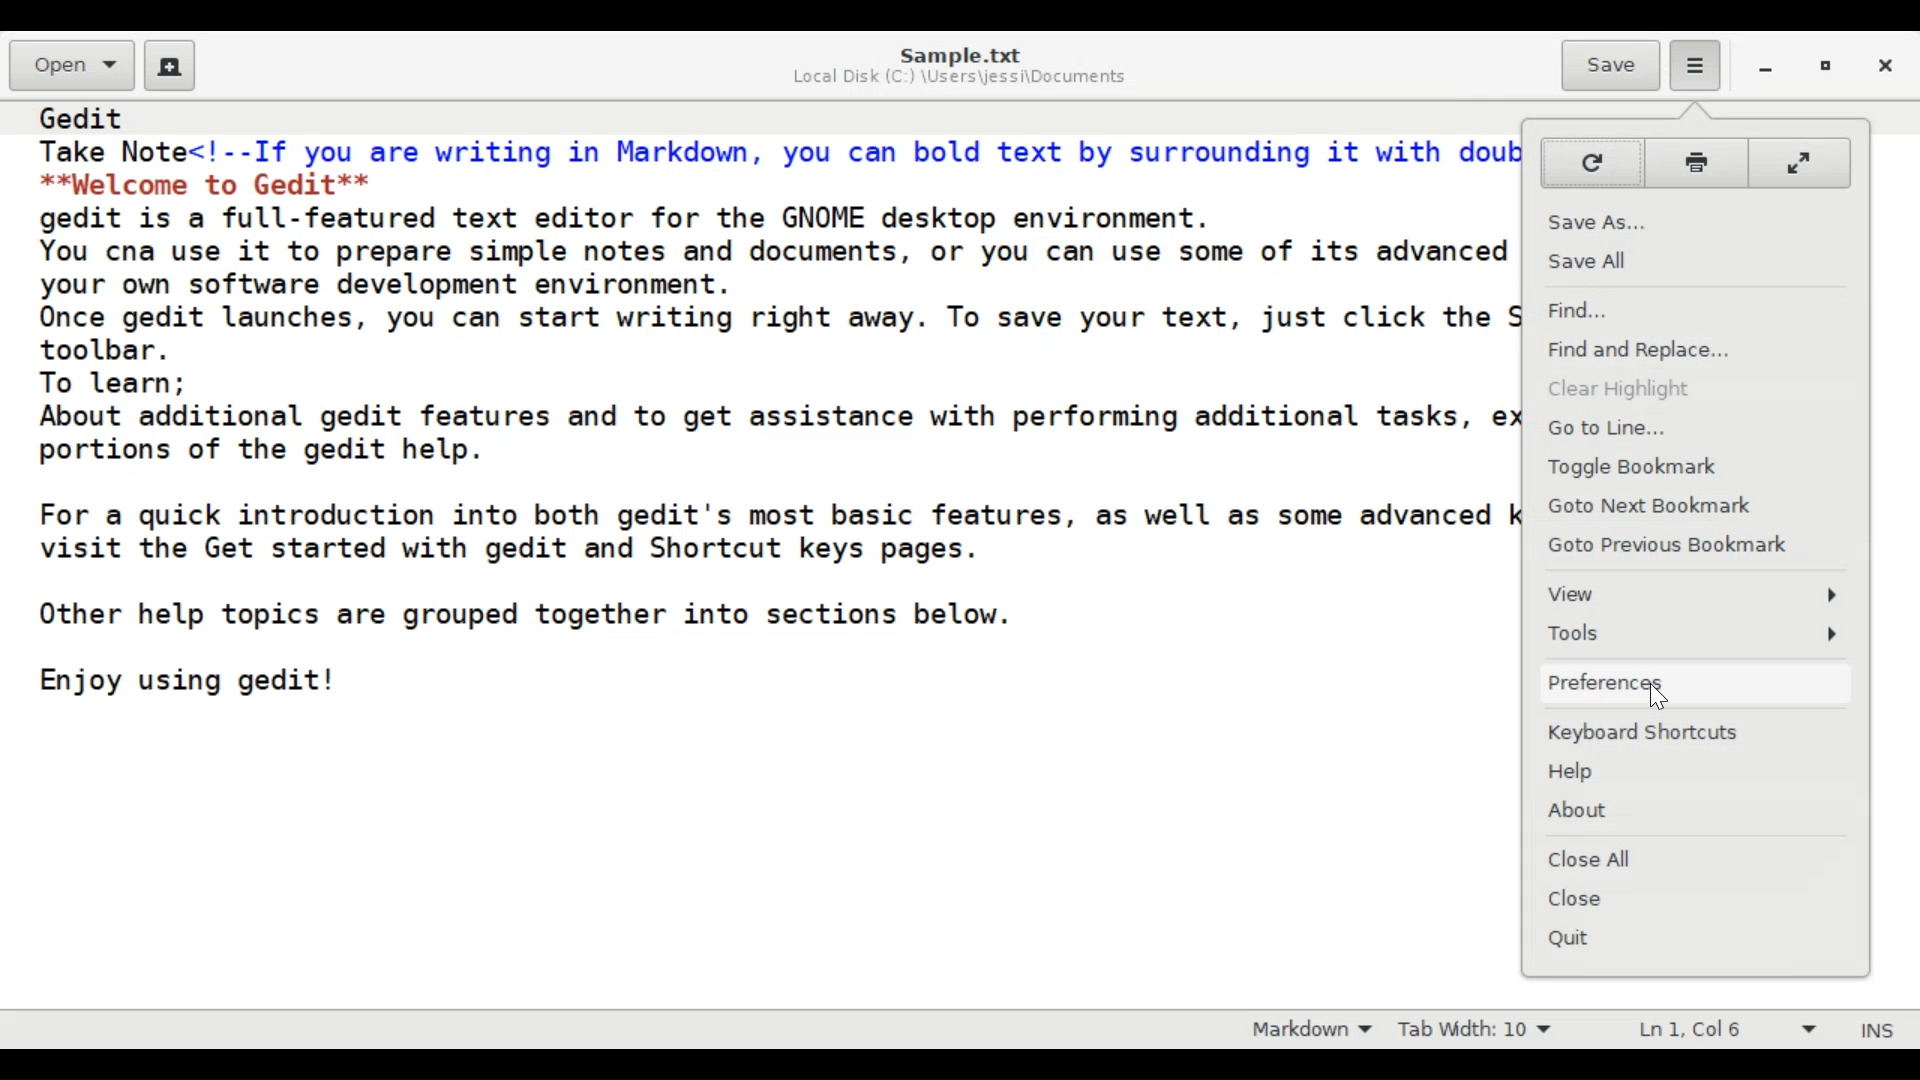 This screenshot has width=1920, height=1080. What do you see at coordinates (1586, 312) in the screenshot?
I see `Find` at bounding box center [1586, 312].